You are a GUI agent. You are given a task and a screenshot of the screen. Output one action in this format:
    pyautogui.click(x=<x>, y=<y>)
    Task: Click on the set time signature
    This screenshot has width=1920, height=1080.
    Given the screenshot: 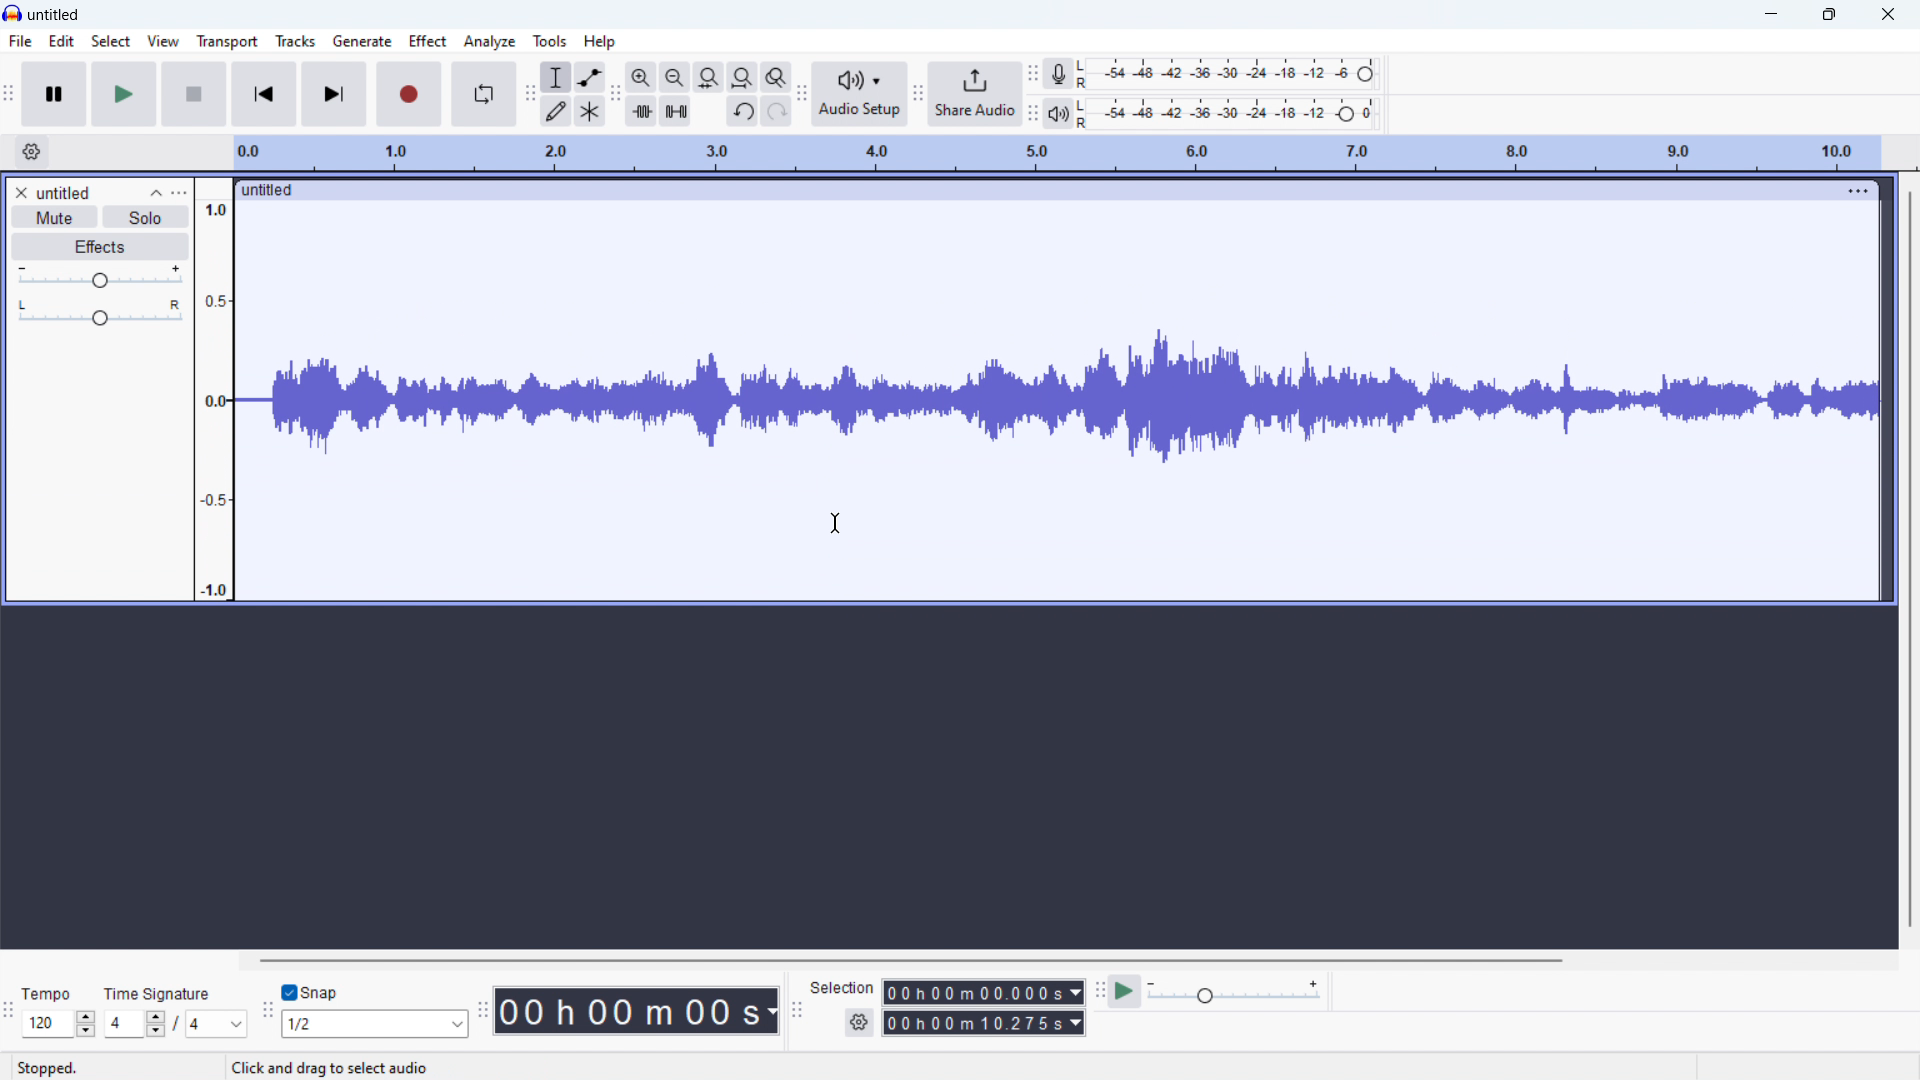 What is the action you would take?
    pyautogui.click(x=174, y=1025)
    